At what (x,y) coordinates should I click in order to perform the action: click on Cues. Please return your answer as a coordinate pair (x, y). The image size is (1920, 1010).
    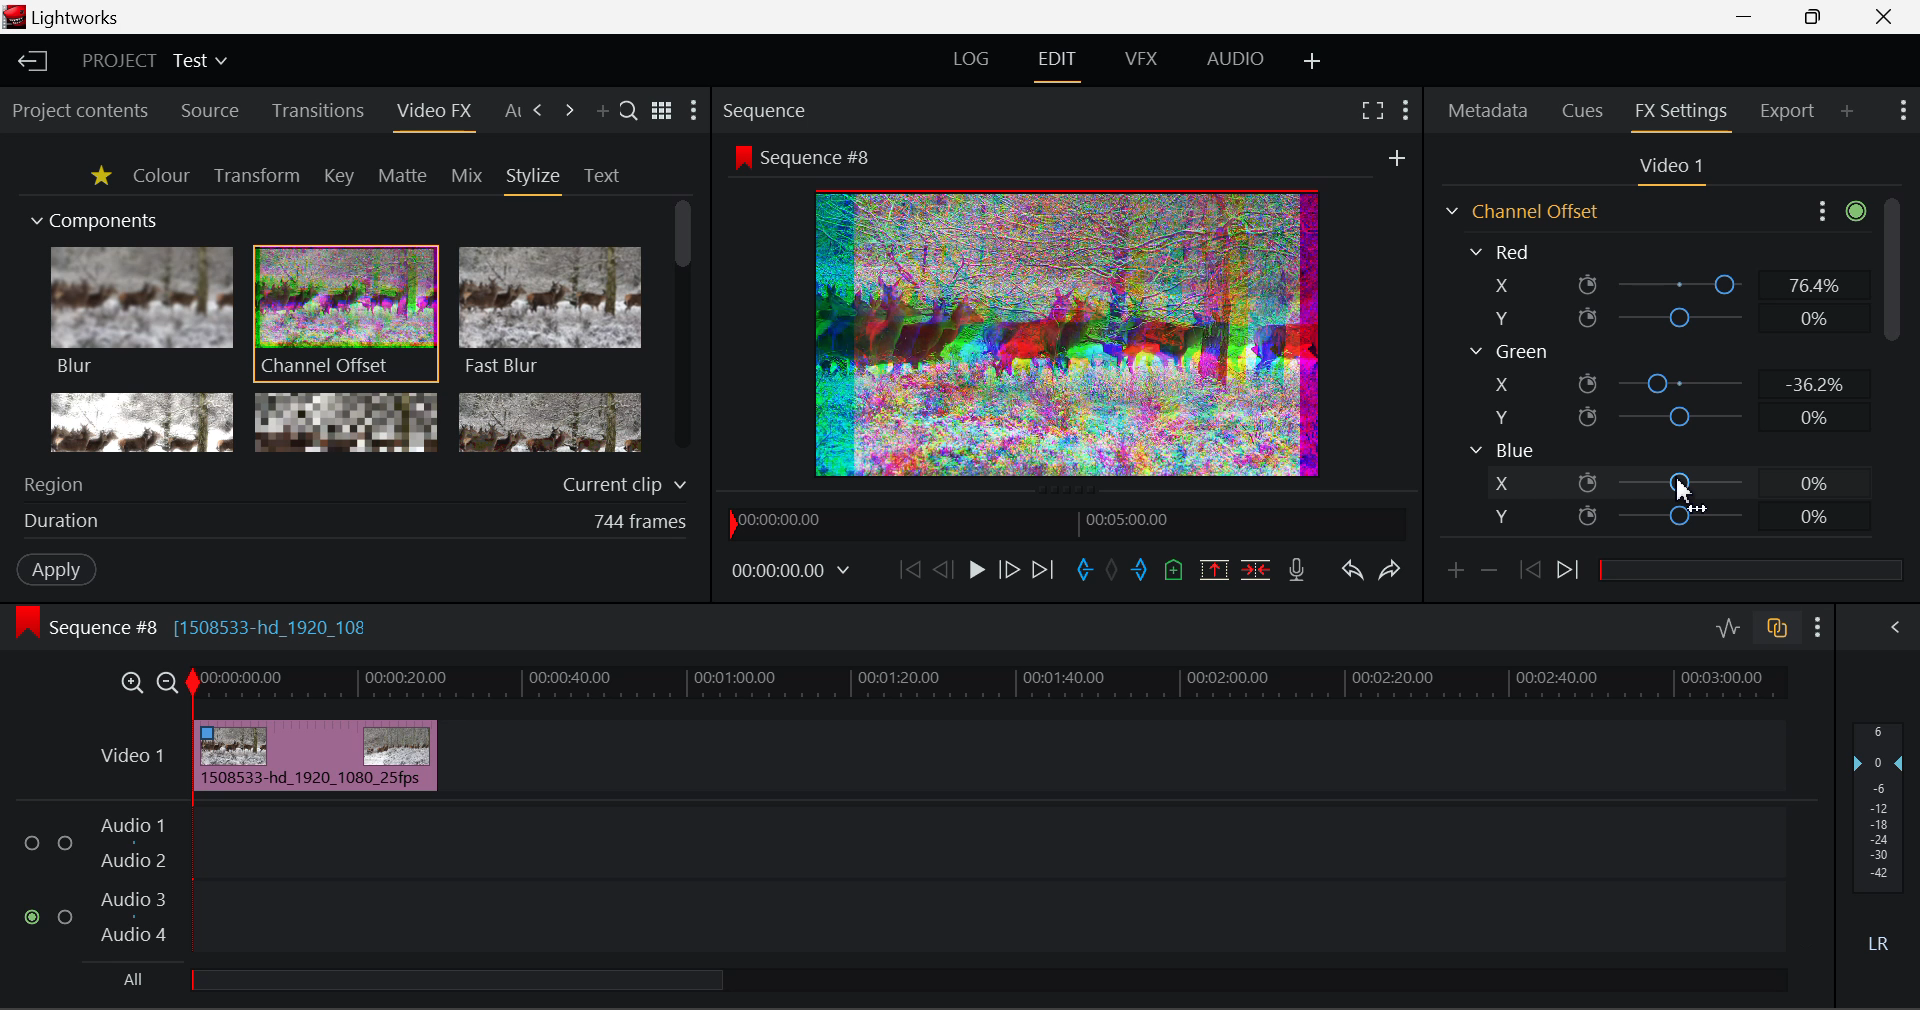
    Looking at the image, I should click on (1582, 110).